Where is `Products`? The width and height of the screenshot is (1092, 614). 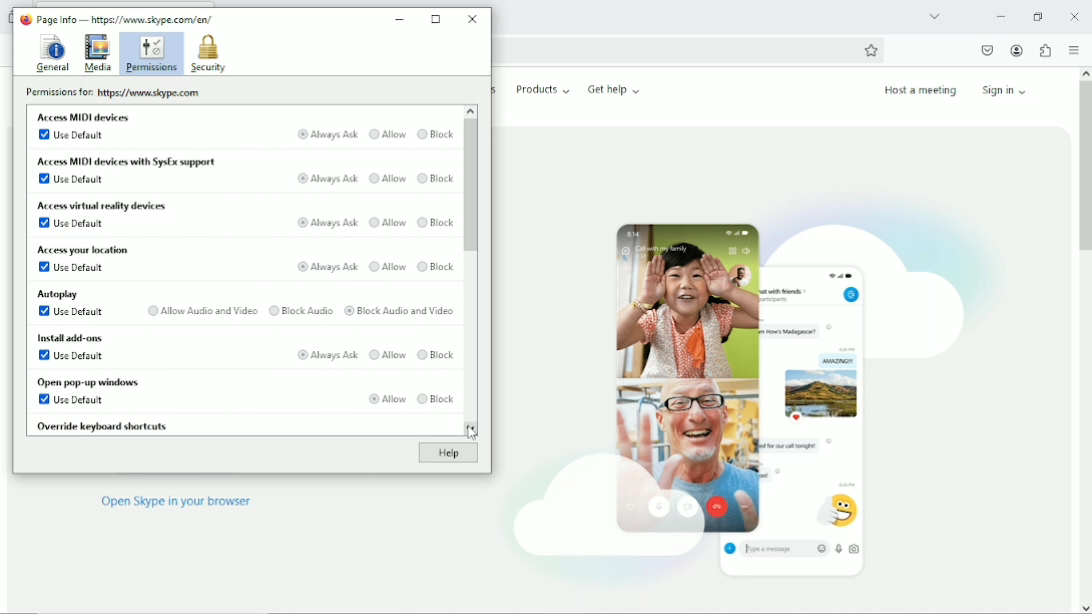
Products is located at coordinates (543, 89).